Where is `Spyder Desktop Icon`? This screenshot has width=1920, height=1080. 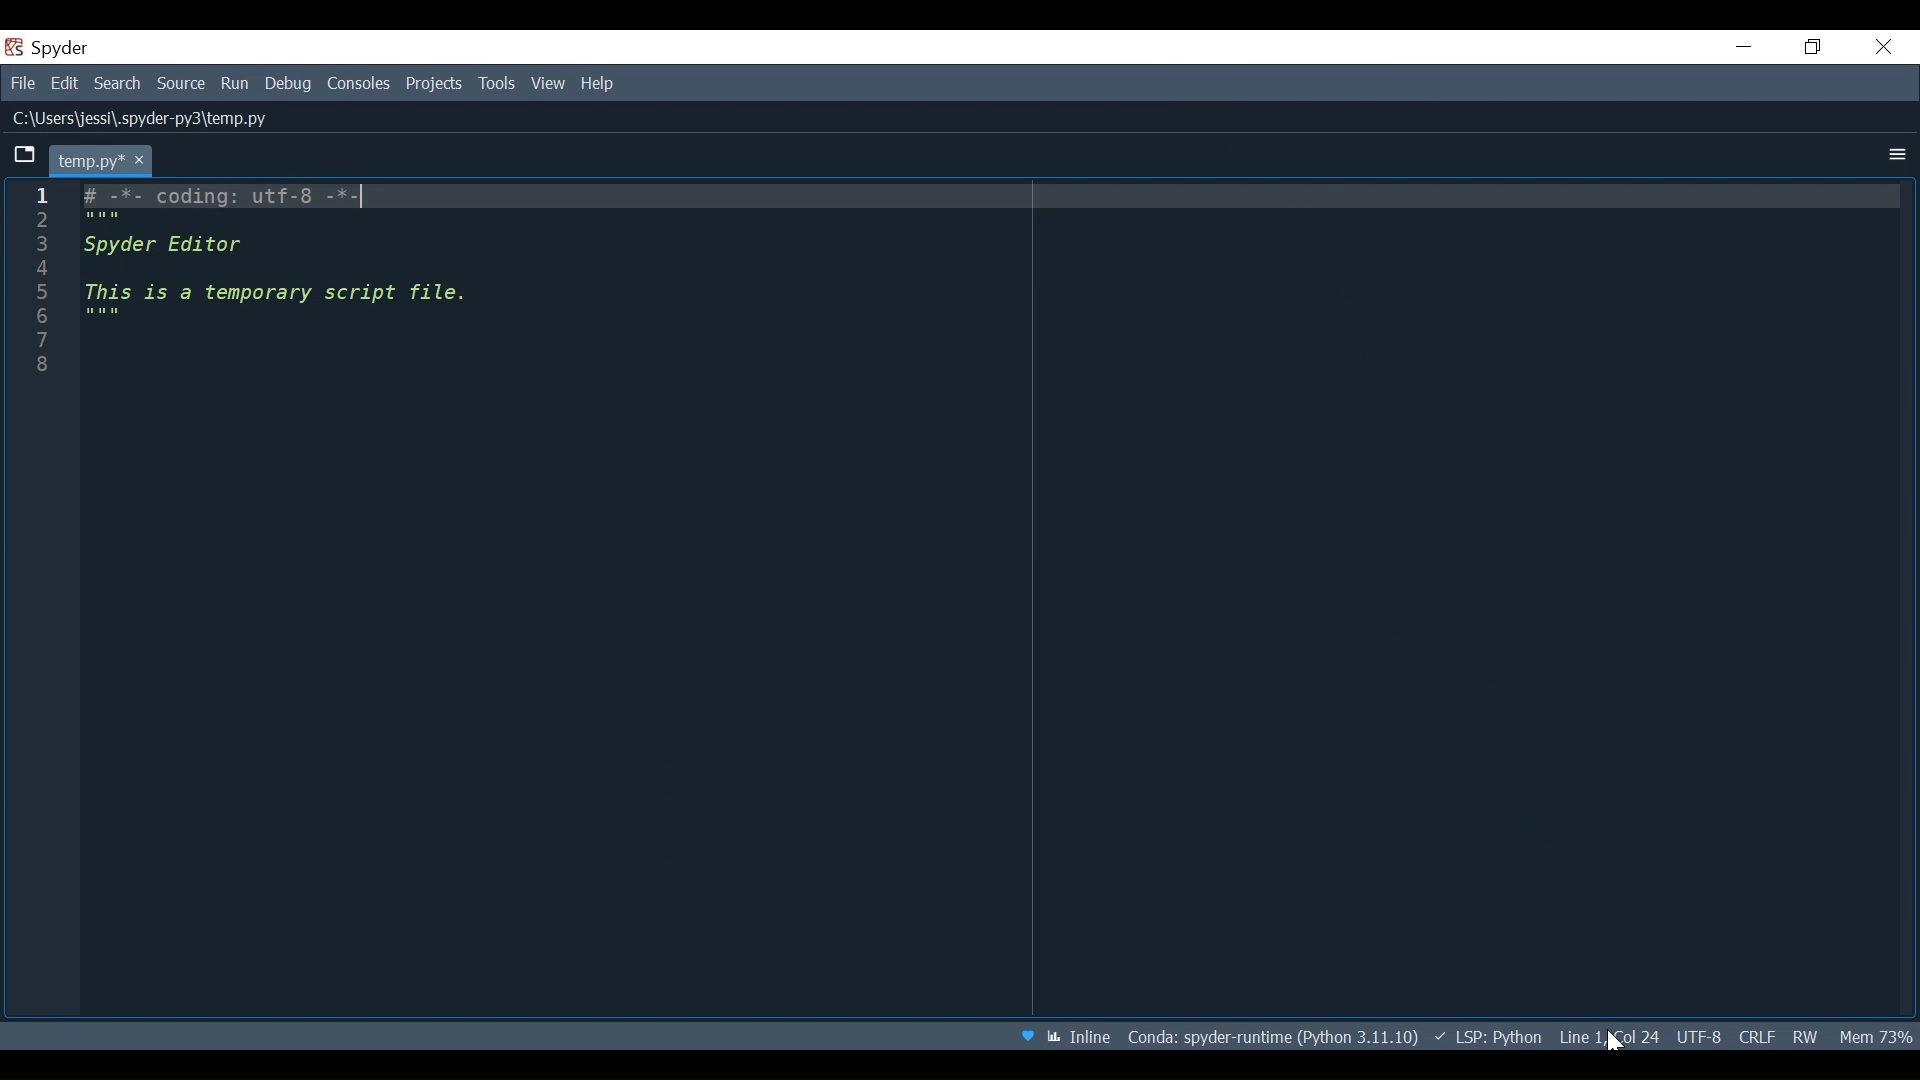
Spyder Desktop Icon is located at coordinates (48, 46).